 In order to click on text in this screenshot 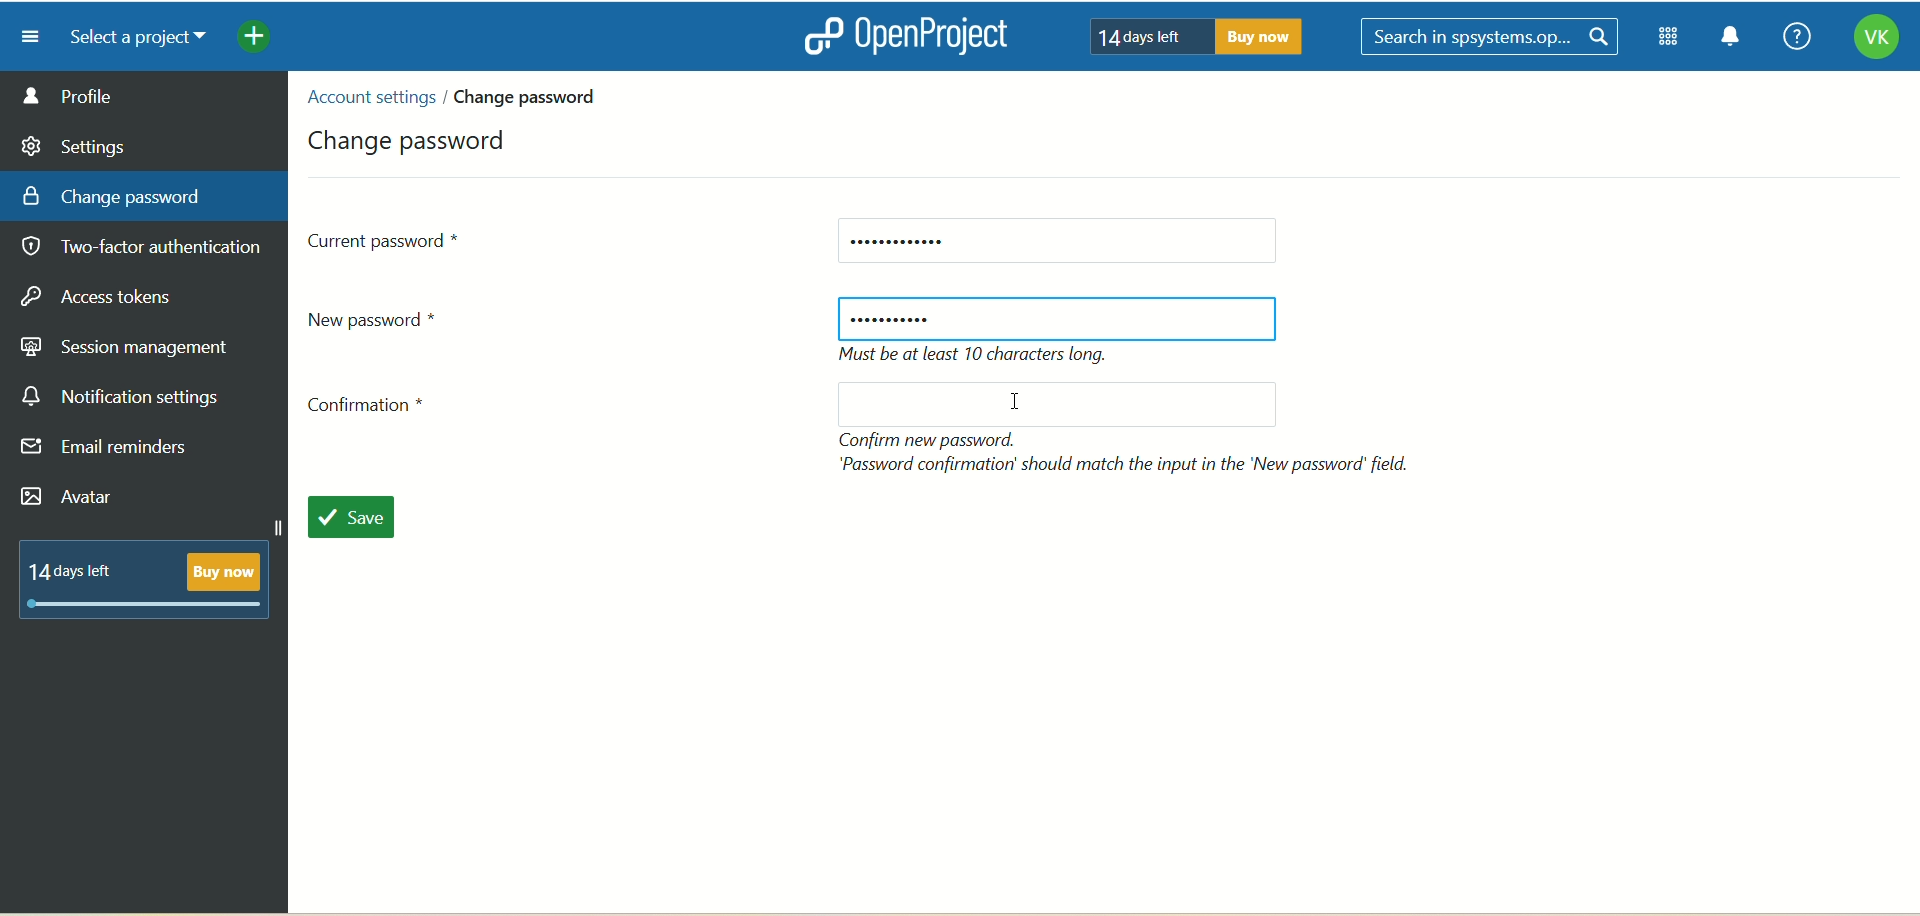, I will do `click(1129, 452)`.